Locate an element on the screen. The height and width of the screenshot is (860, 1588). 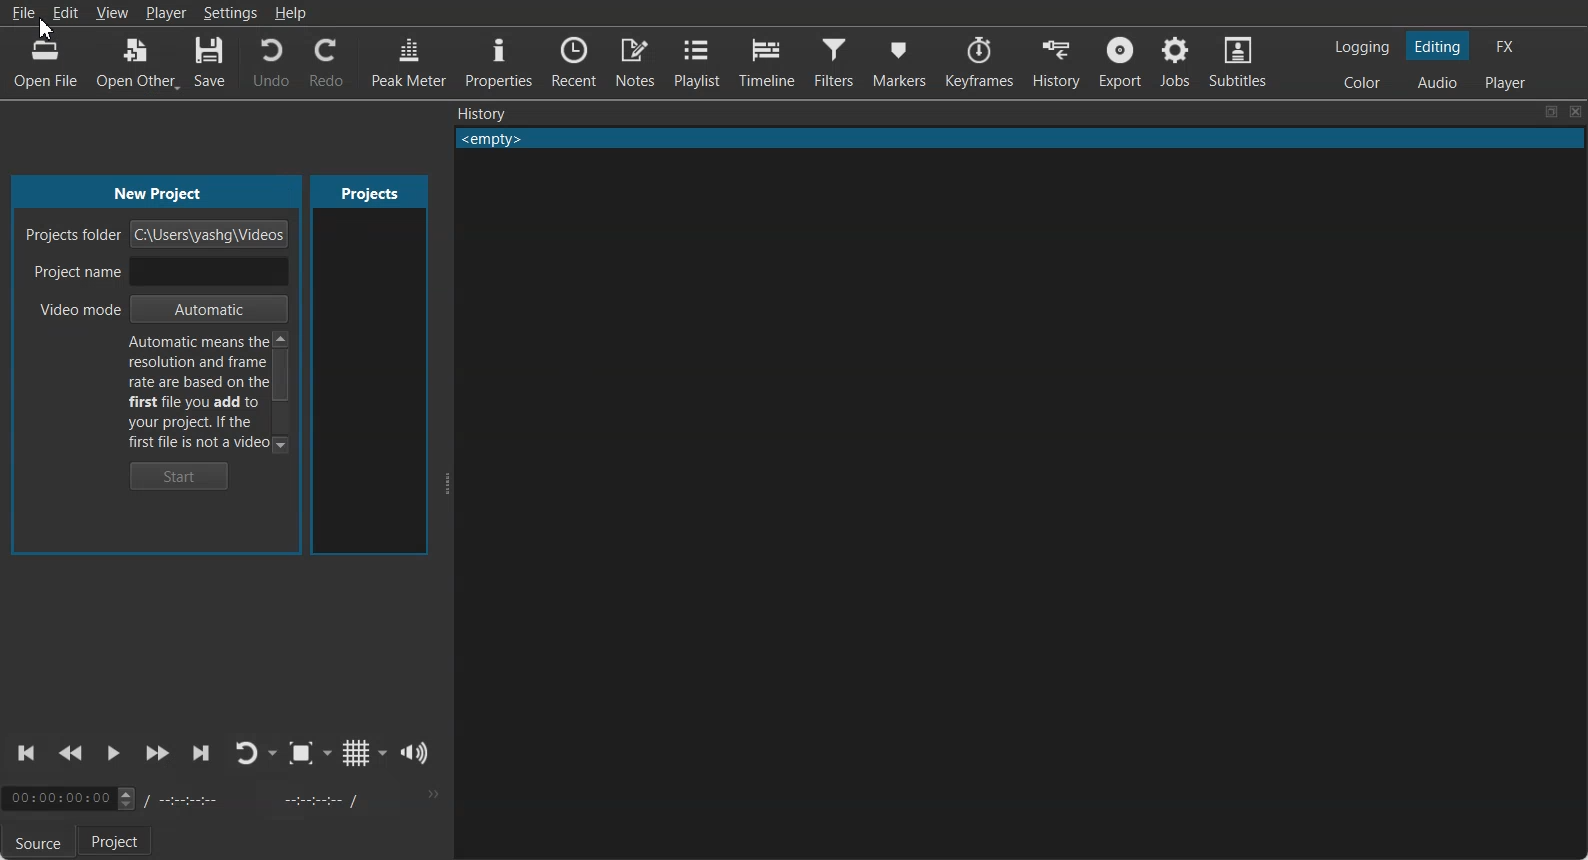
Save is located at coordinates (210, 61).